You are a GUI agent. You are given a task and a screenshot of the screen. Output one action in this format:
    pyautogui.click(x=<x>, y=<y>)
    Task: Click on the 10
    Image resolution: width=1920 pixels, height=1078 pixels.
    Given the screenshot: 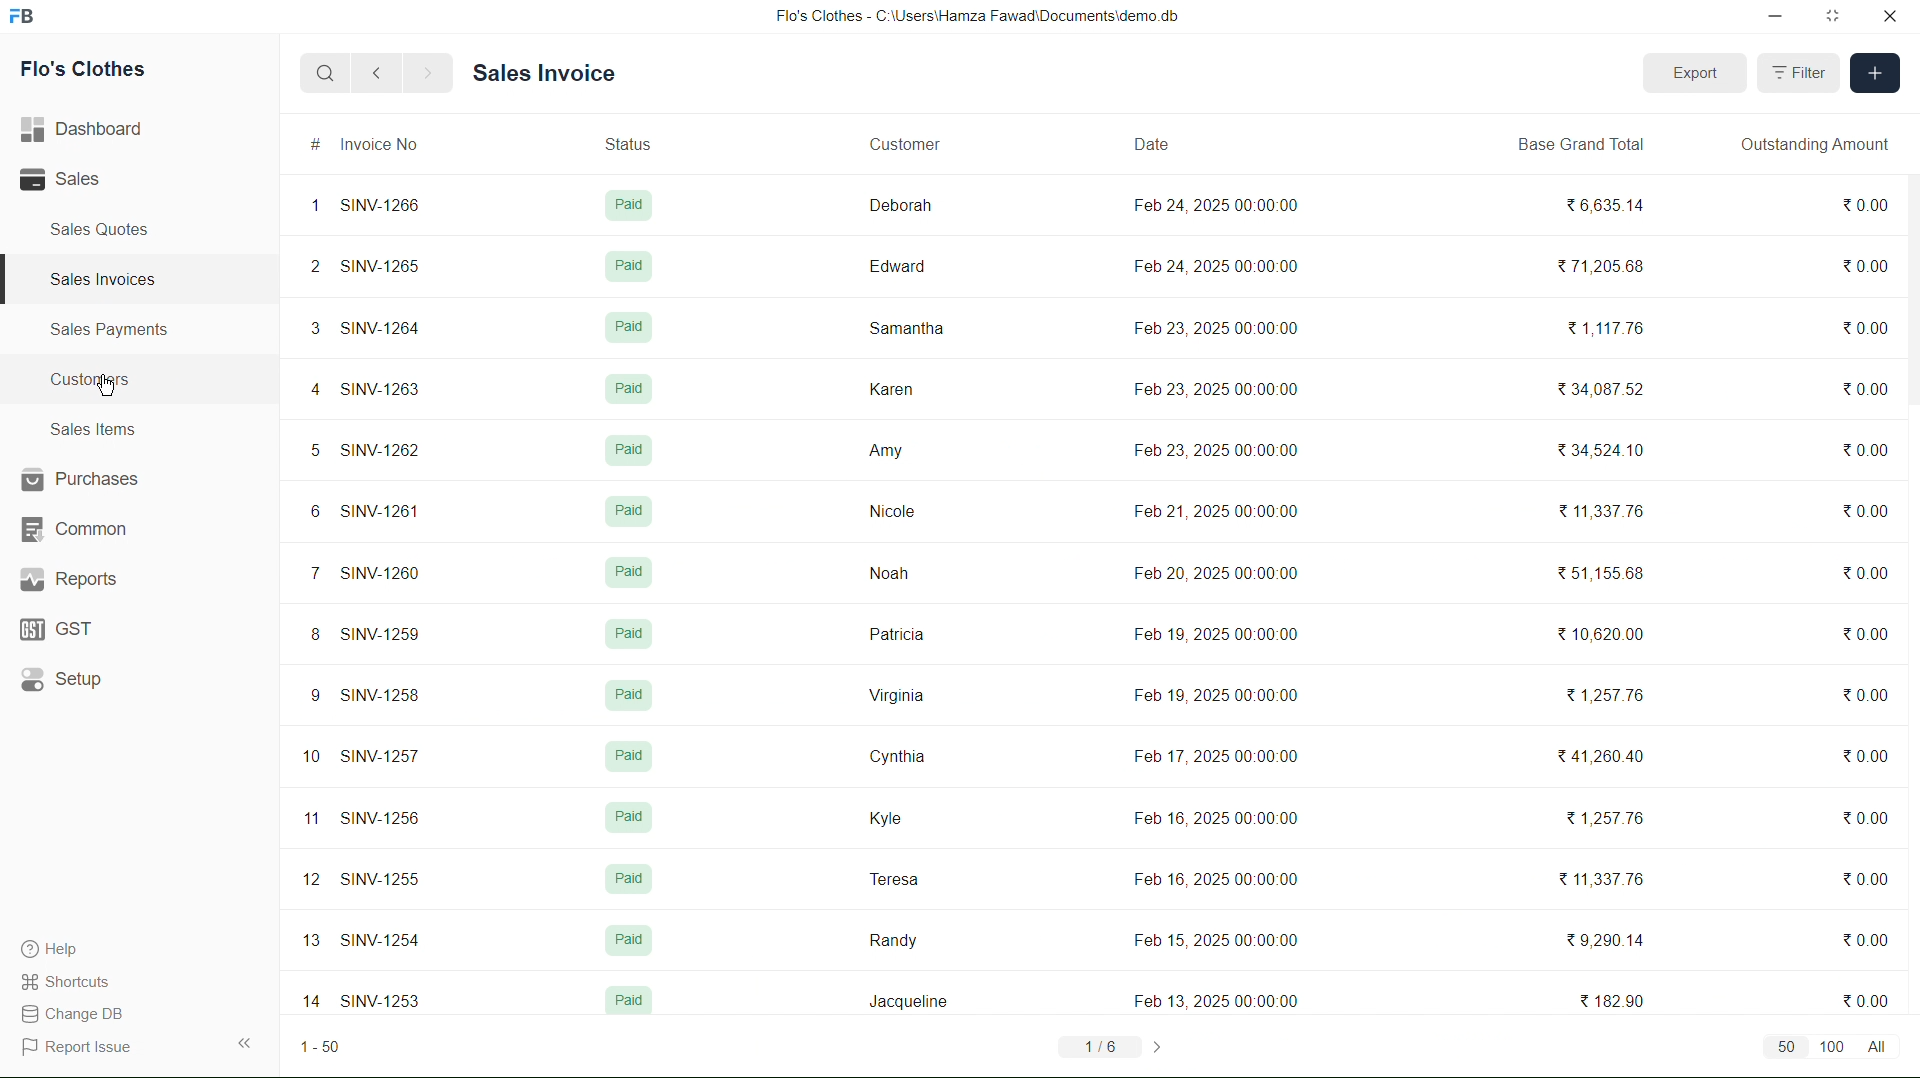 What is the action you would take?
    pyautogui.click(x=310, y=758)
    